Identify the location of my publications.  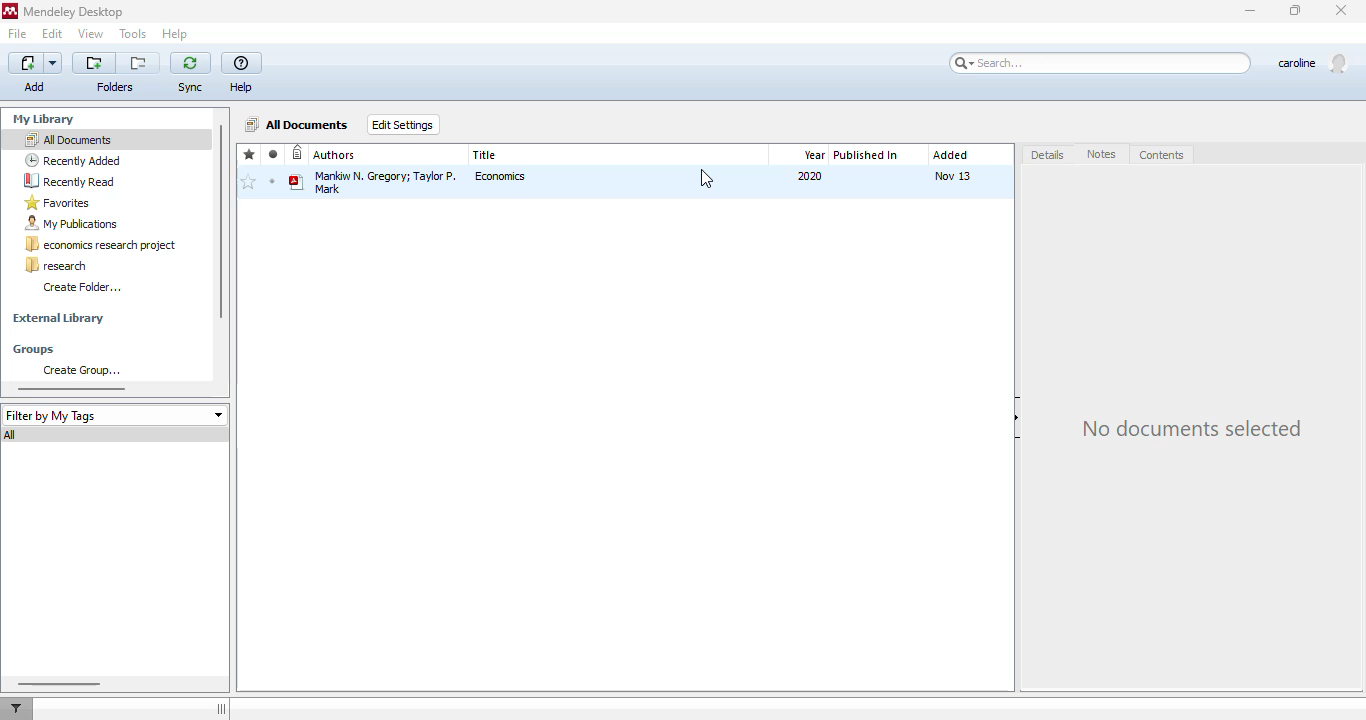
(72, 224).